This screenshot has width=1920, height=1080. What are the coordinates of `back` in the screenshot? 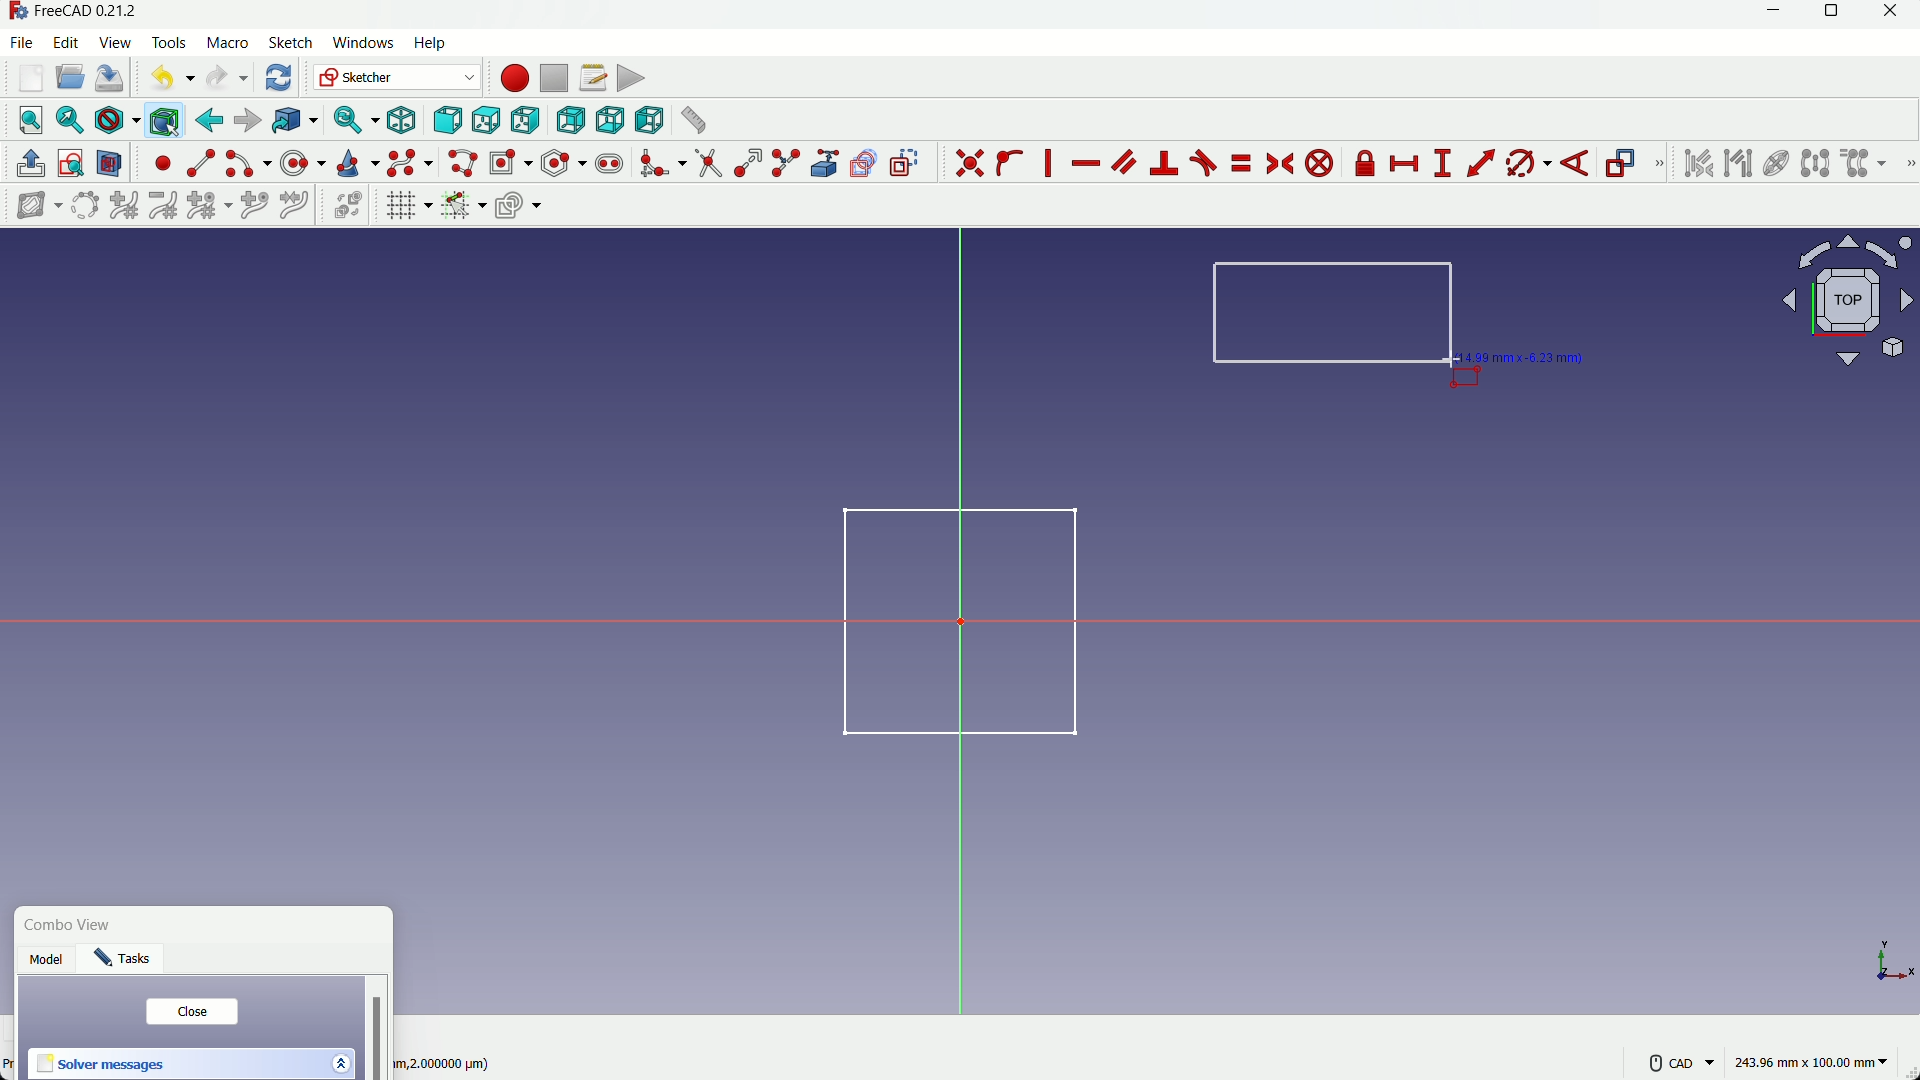 It's located at (209, 120).